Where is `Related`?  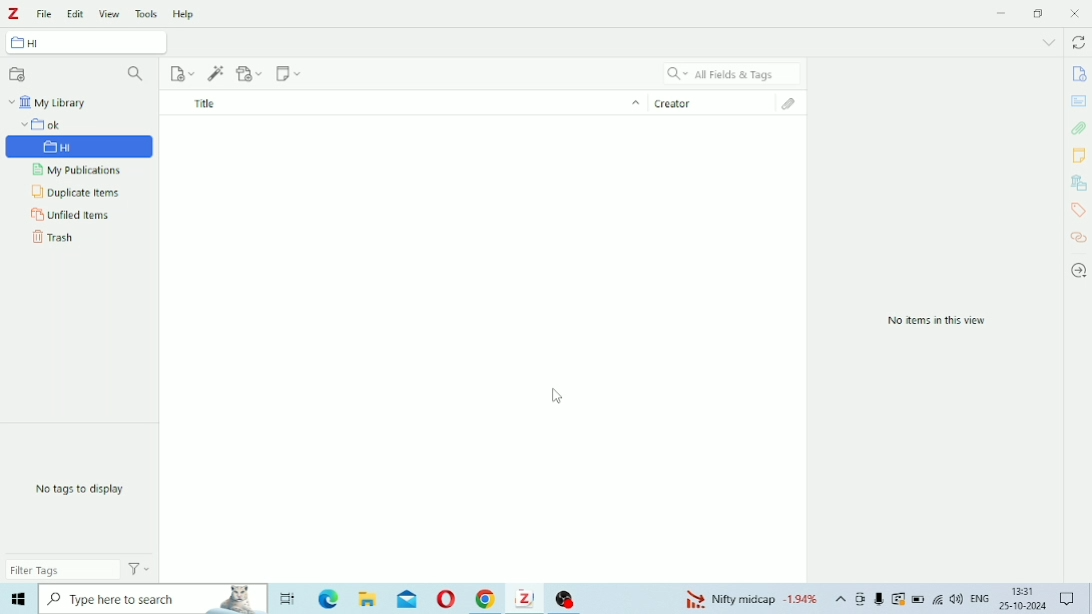
Related is located at coordinates (1080, 237).